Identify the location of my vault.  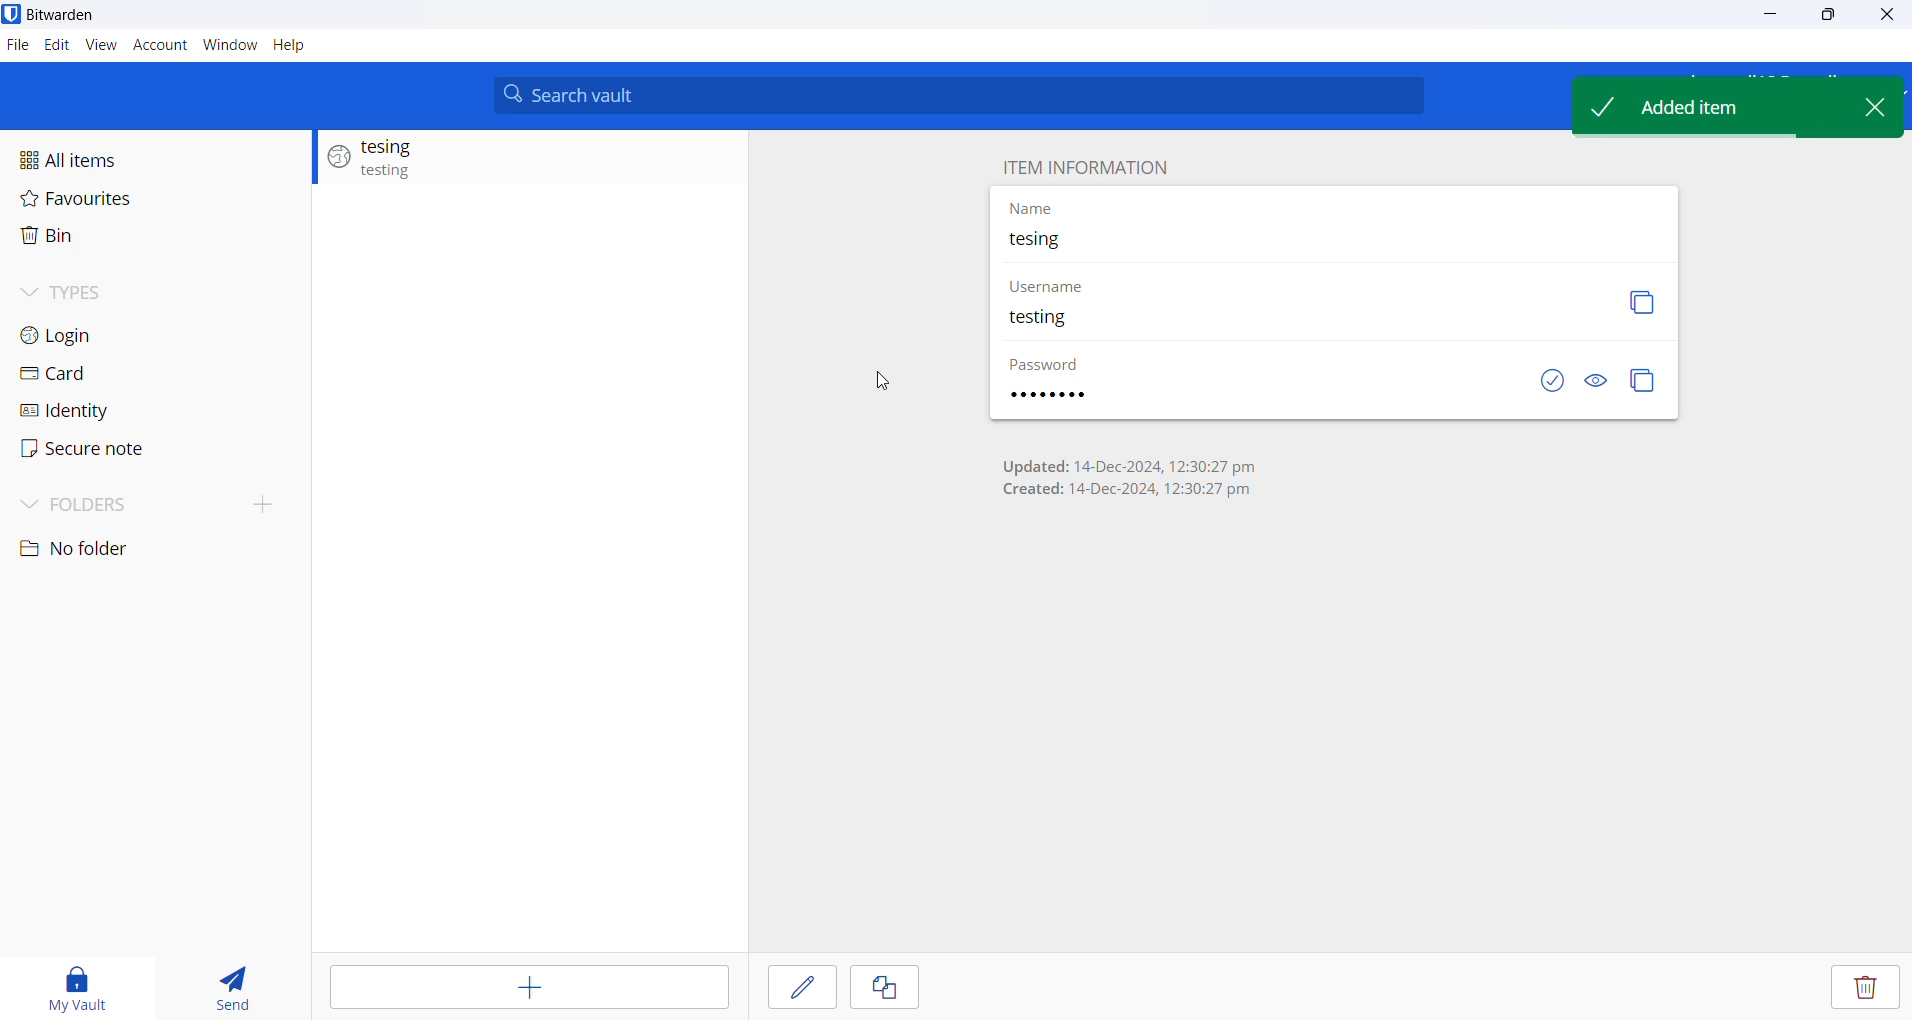
(69, 985).